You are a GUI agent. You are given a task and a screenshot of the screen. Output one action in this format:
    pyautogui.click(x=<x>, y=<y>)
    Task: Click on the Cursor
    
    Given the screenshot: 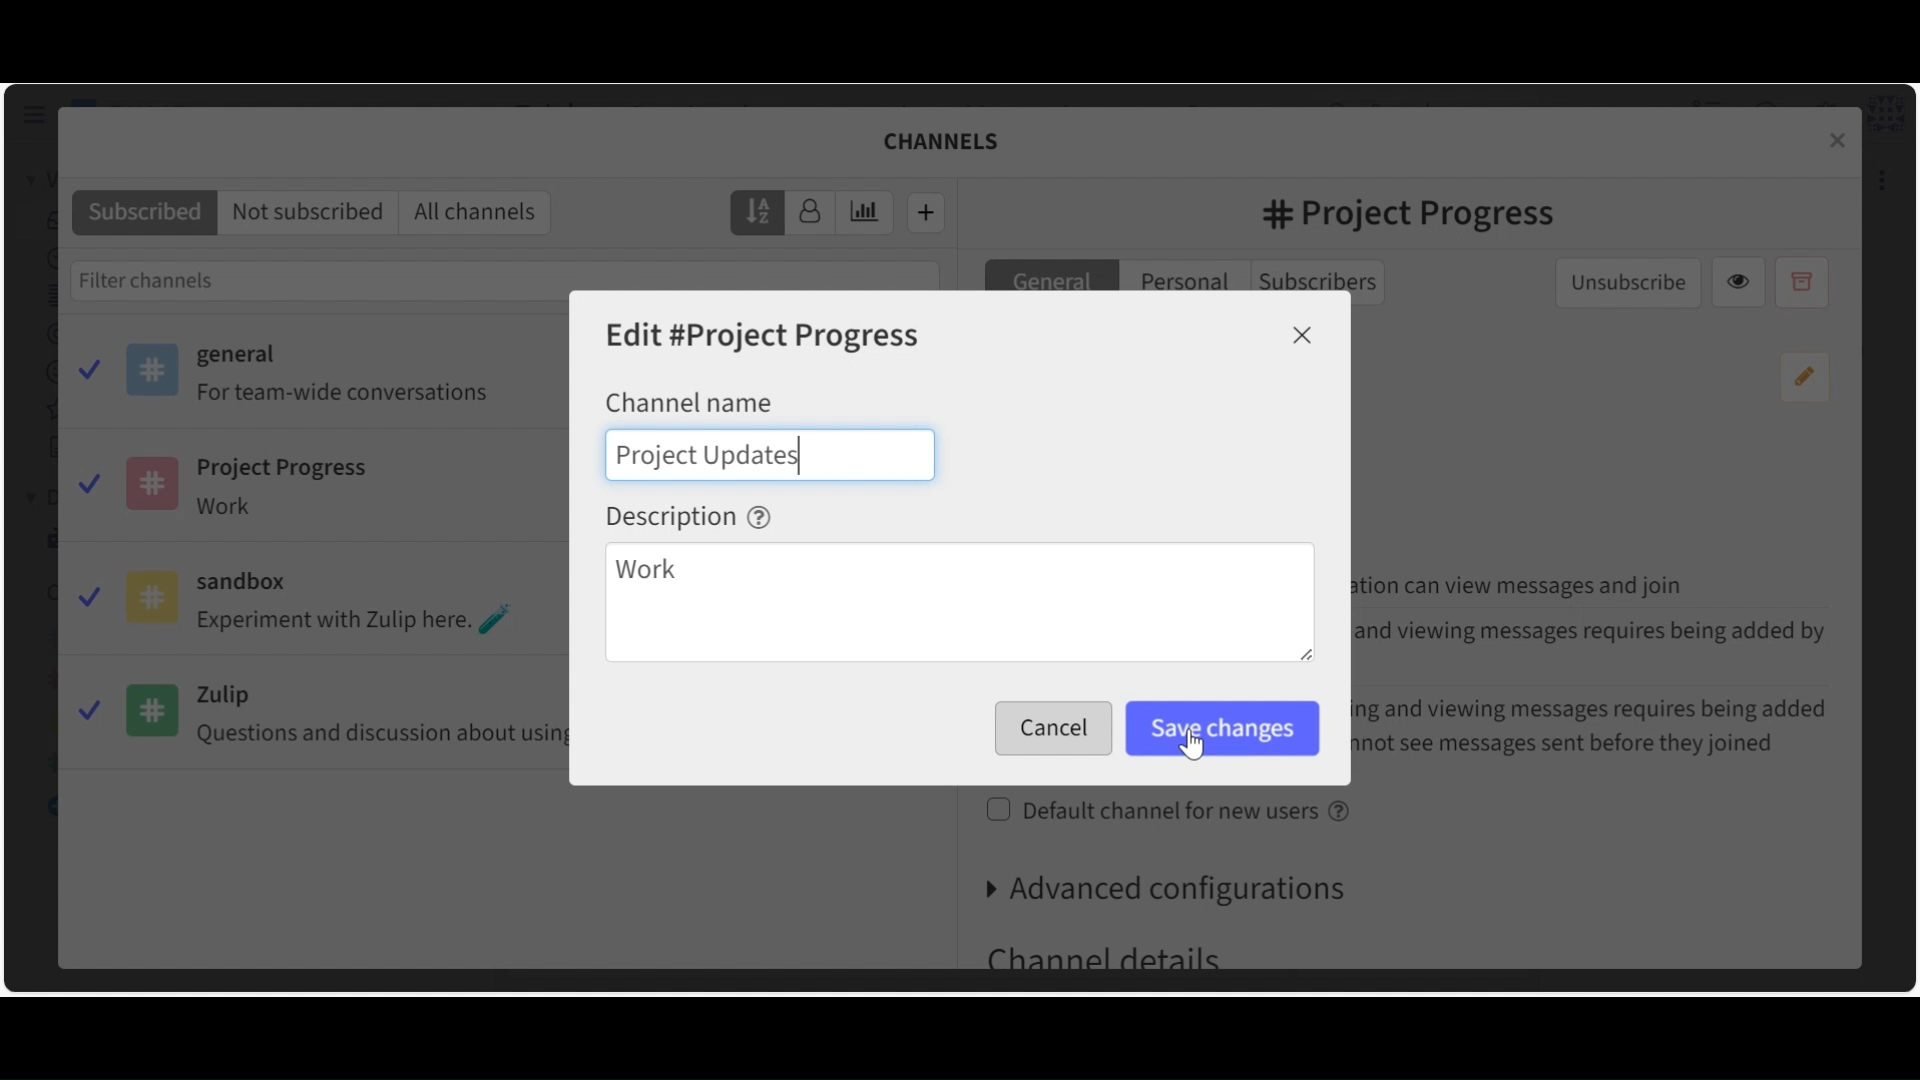 What is the action you would take?
    pyautogui.click(x=1197, y=745)
    